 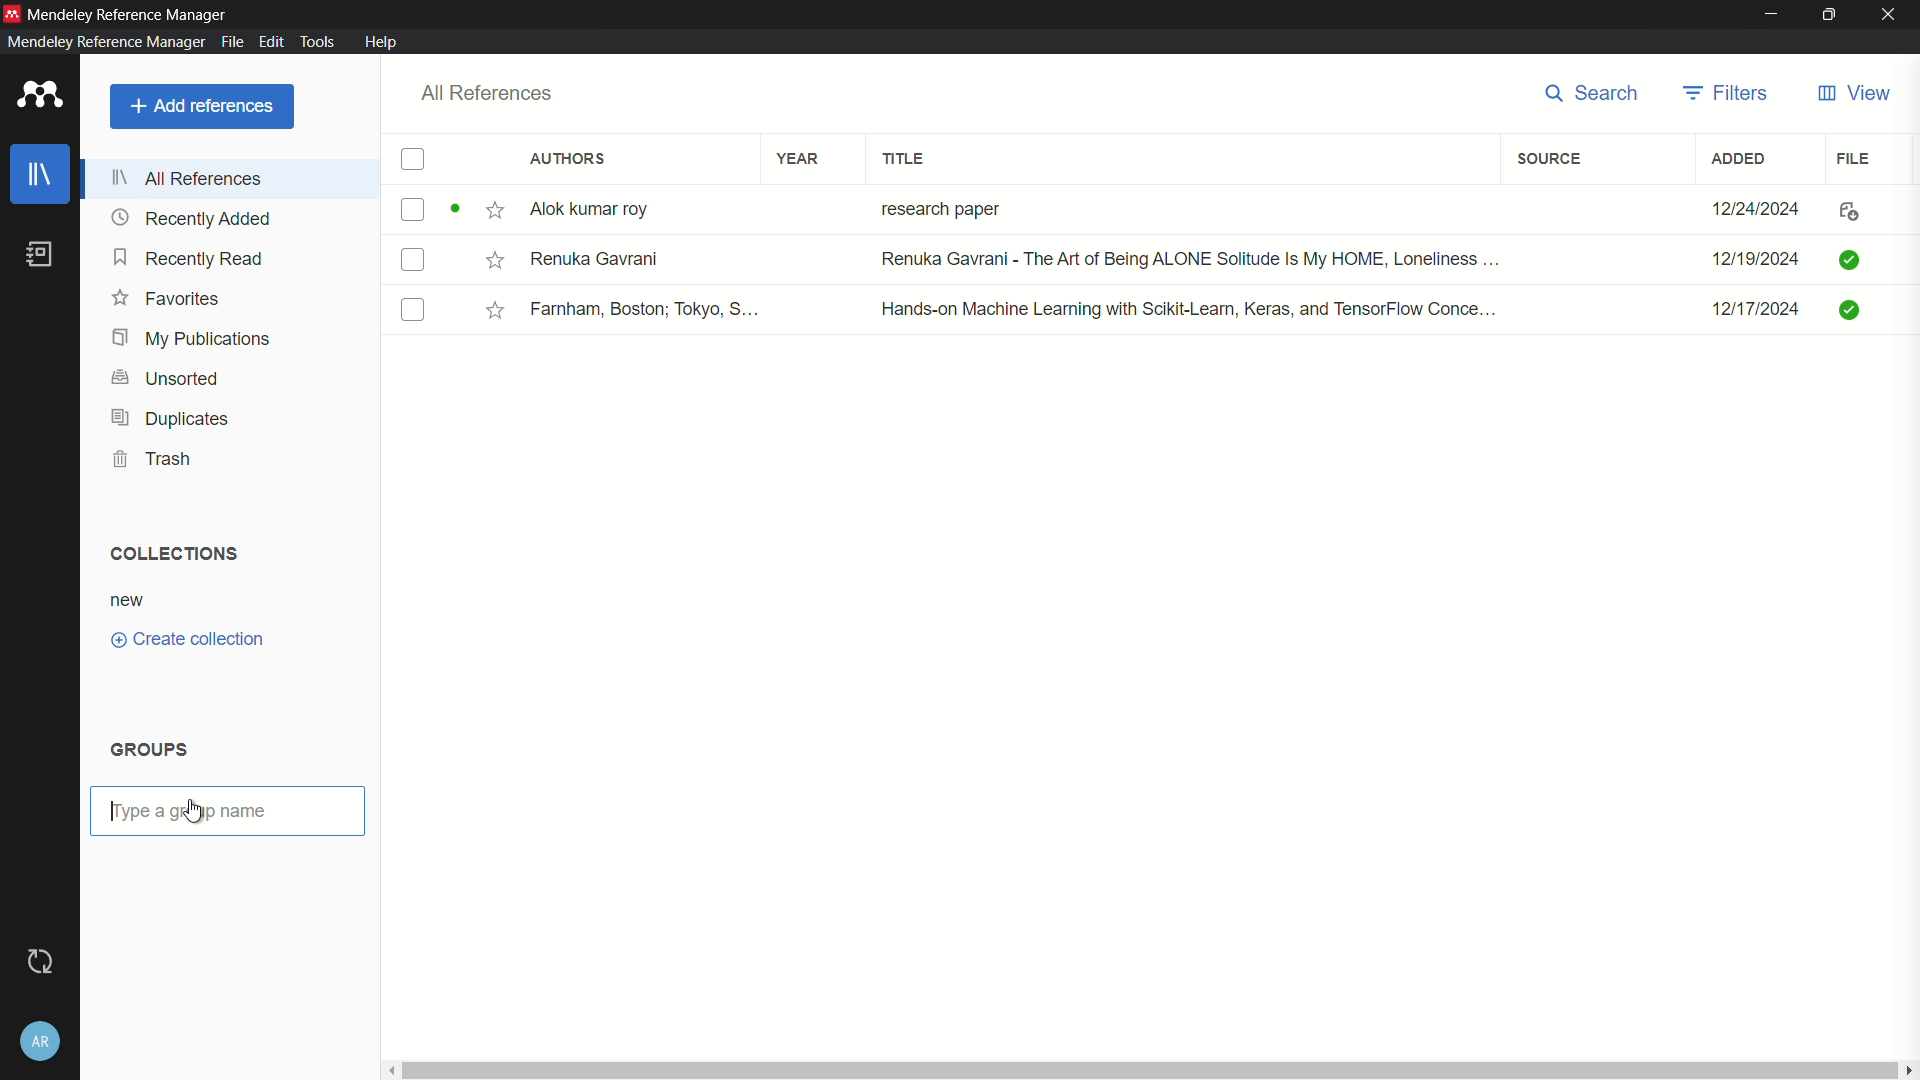 I want to click on source, so click(x=1548, y=159).